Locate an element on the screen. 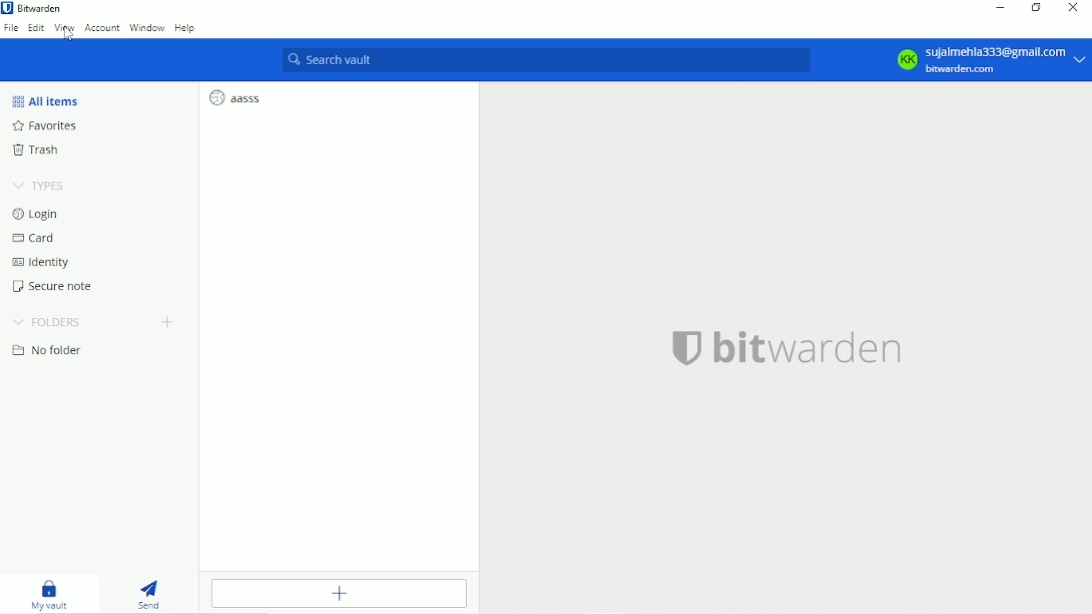 The image size is (1092, 614). Login is located at coordinates (36, 215).